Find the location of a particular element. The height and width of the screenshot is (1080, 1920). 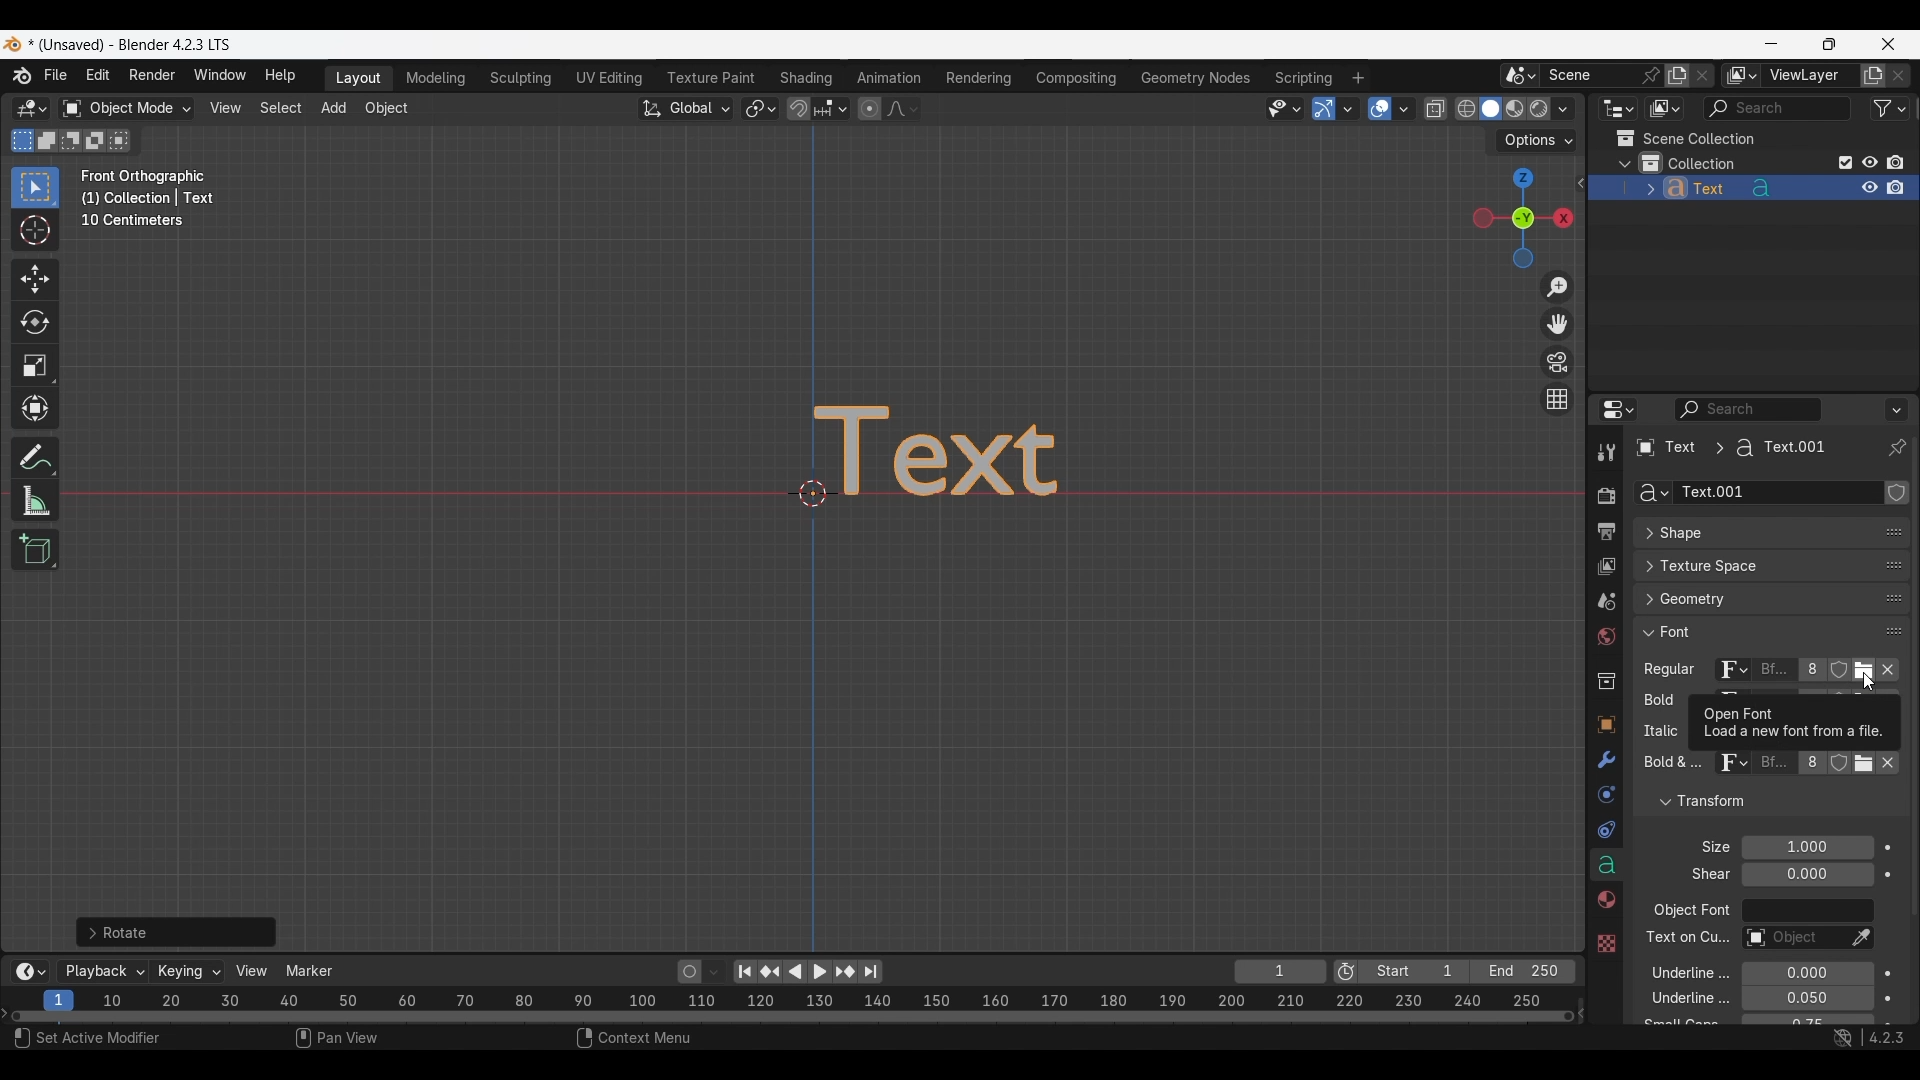

Browse ID data is located at coordinates (1729, 768).